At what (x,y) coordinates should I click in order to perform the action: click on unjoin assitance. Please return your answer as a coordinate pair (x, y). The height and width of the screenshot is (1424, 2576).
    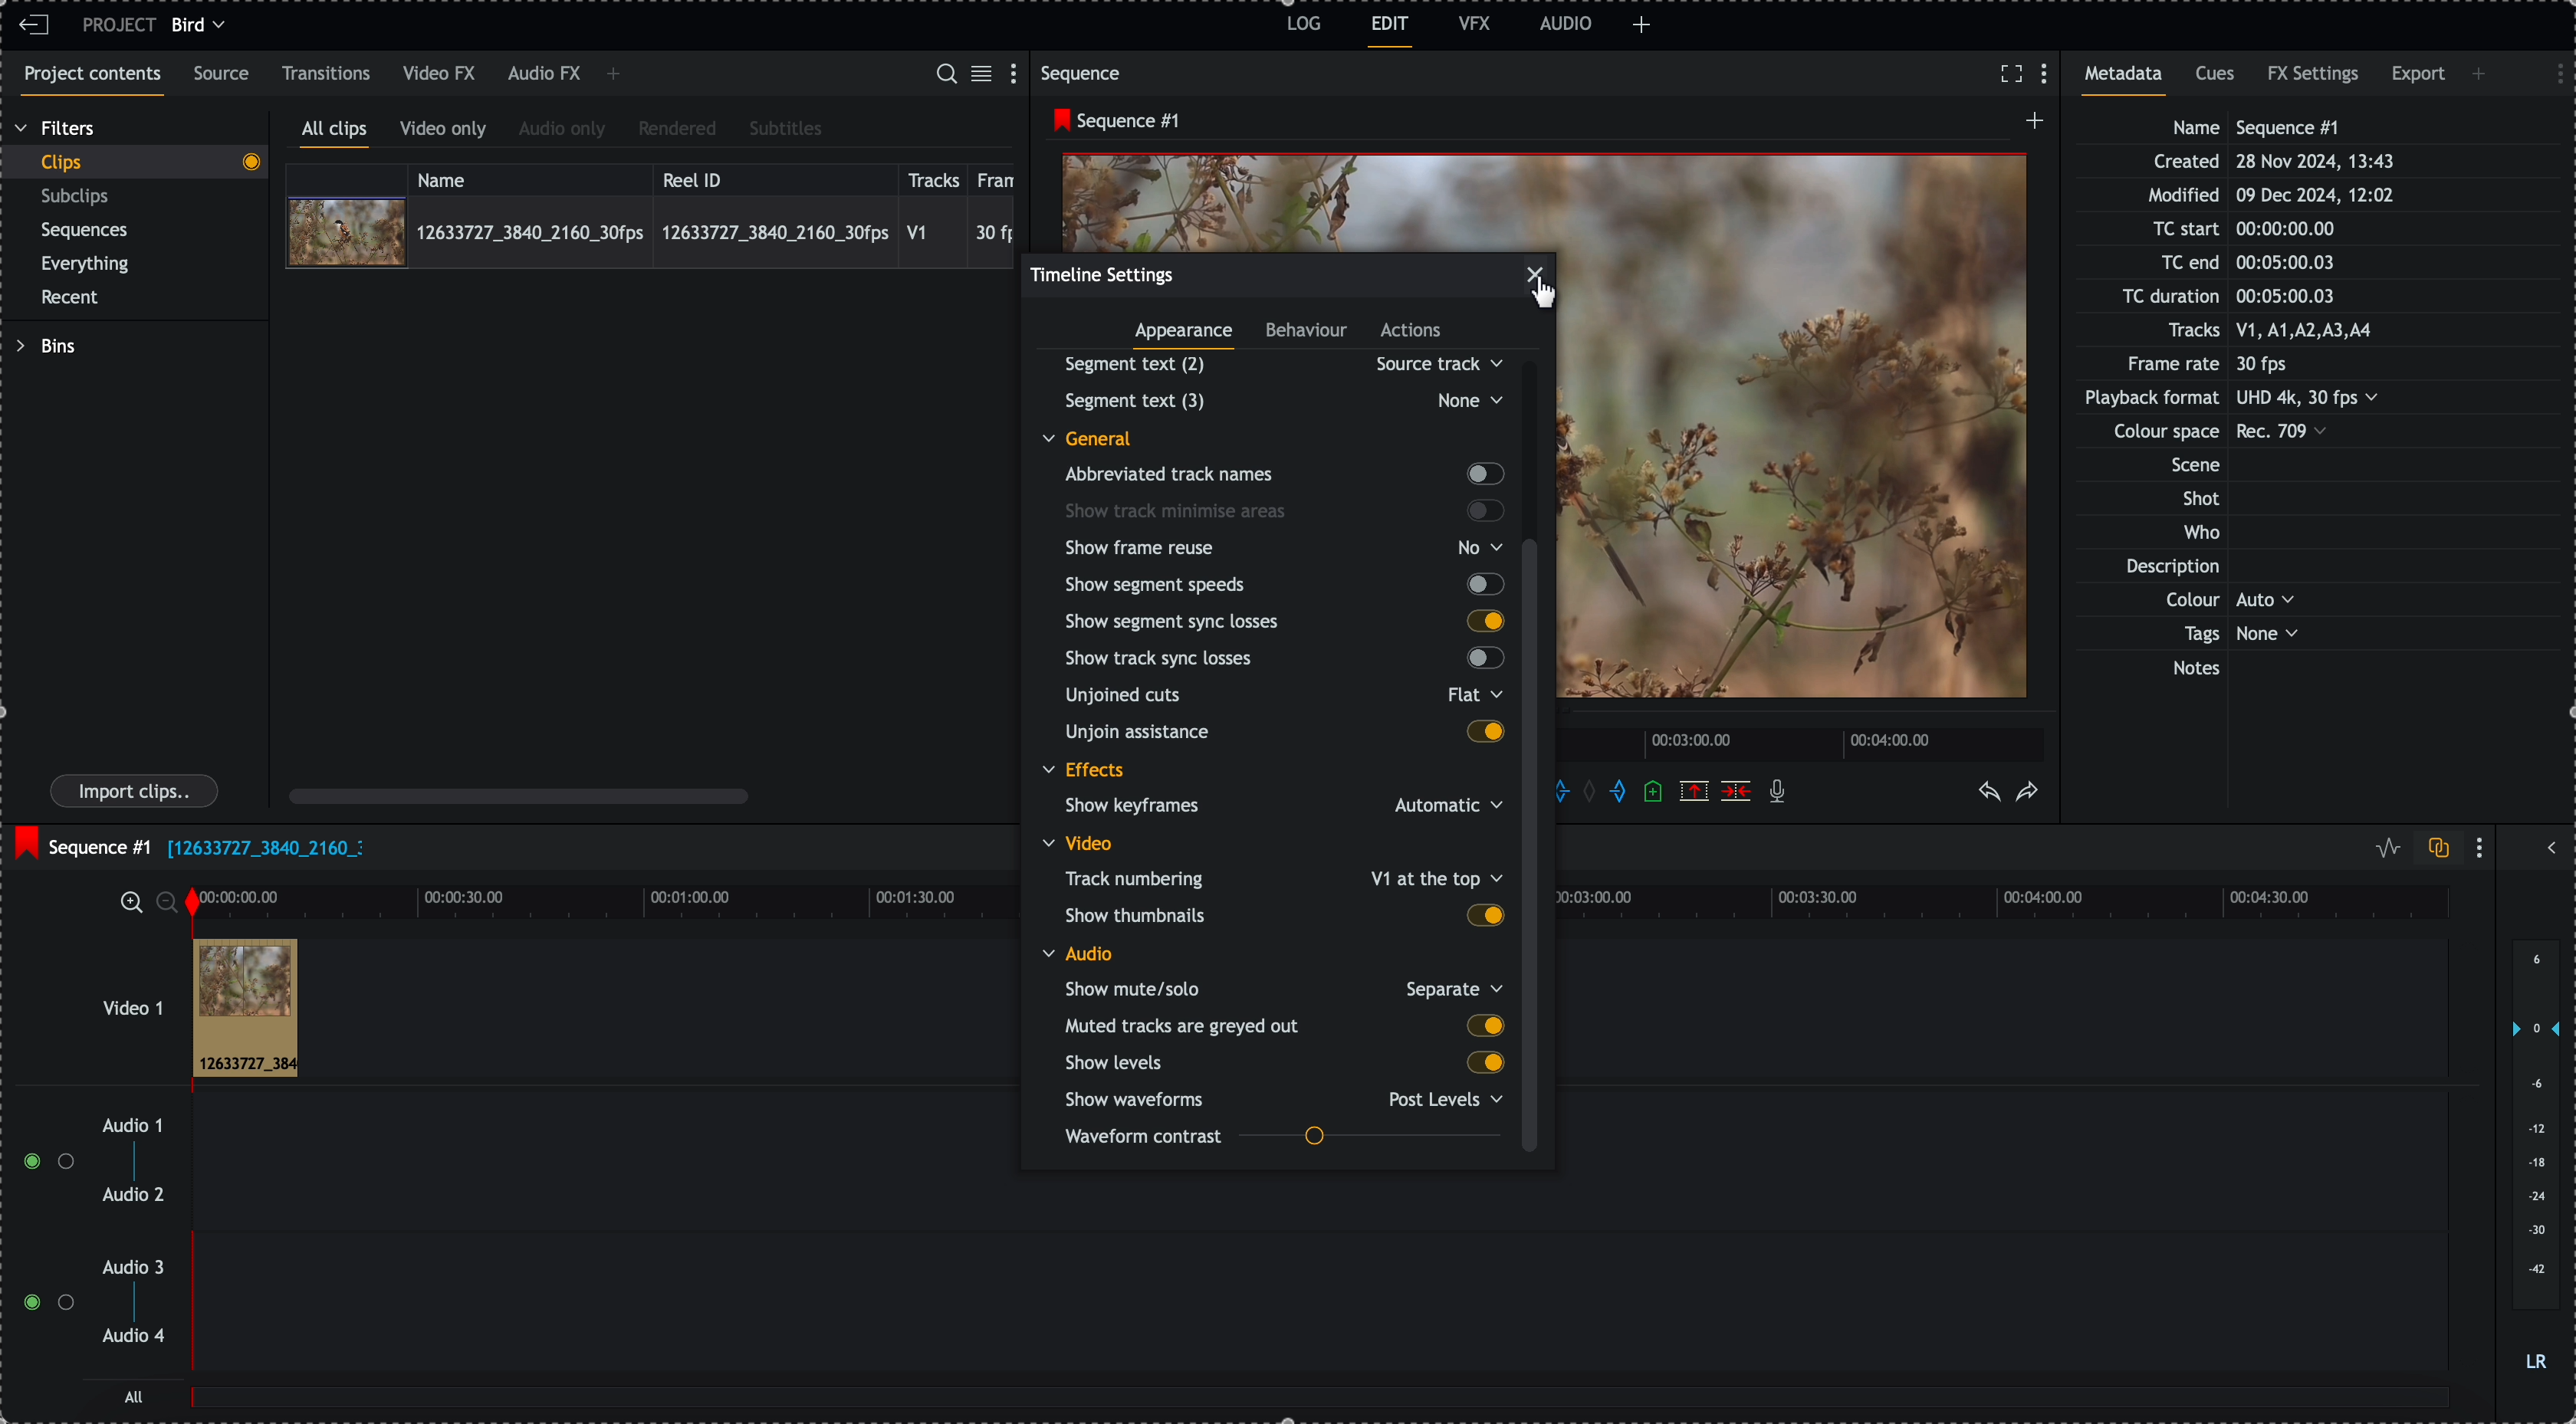
    Looking at the image, I should click on (1285, 734).